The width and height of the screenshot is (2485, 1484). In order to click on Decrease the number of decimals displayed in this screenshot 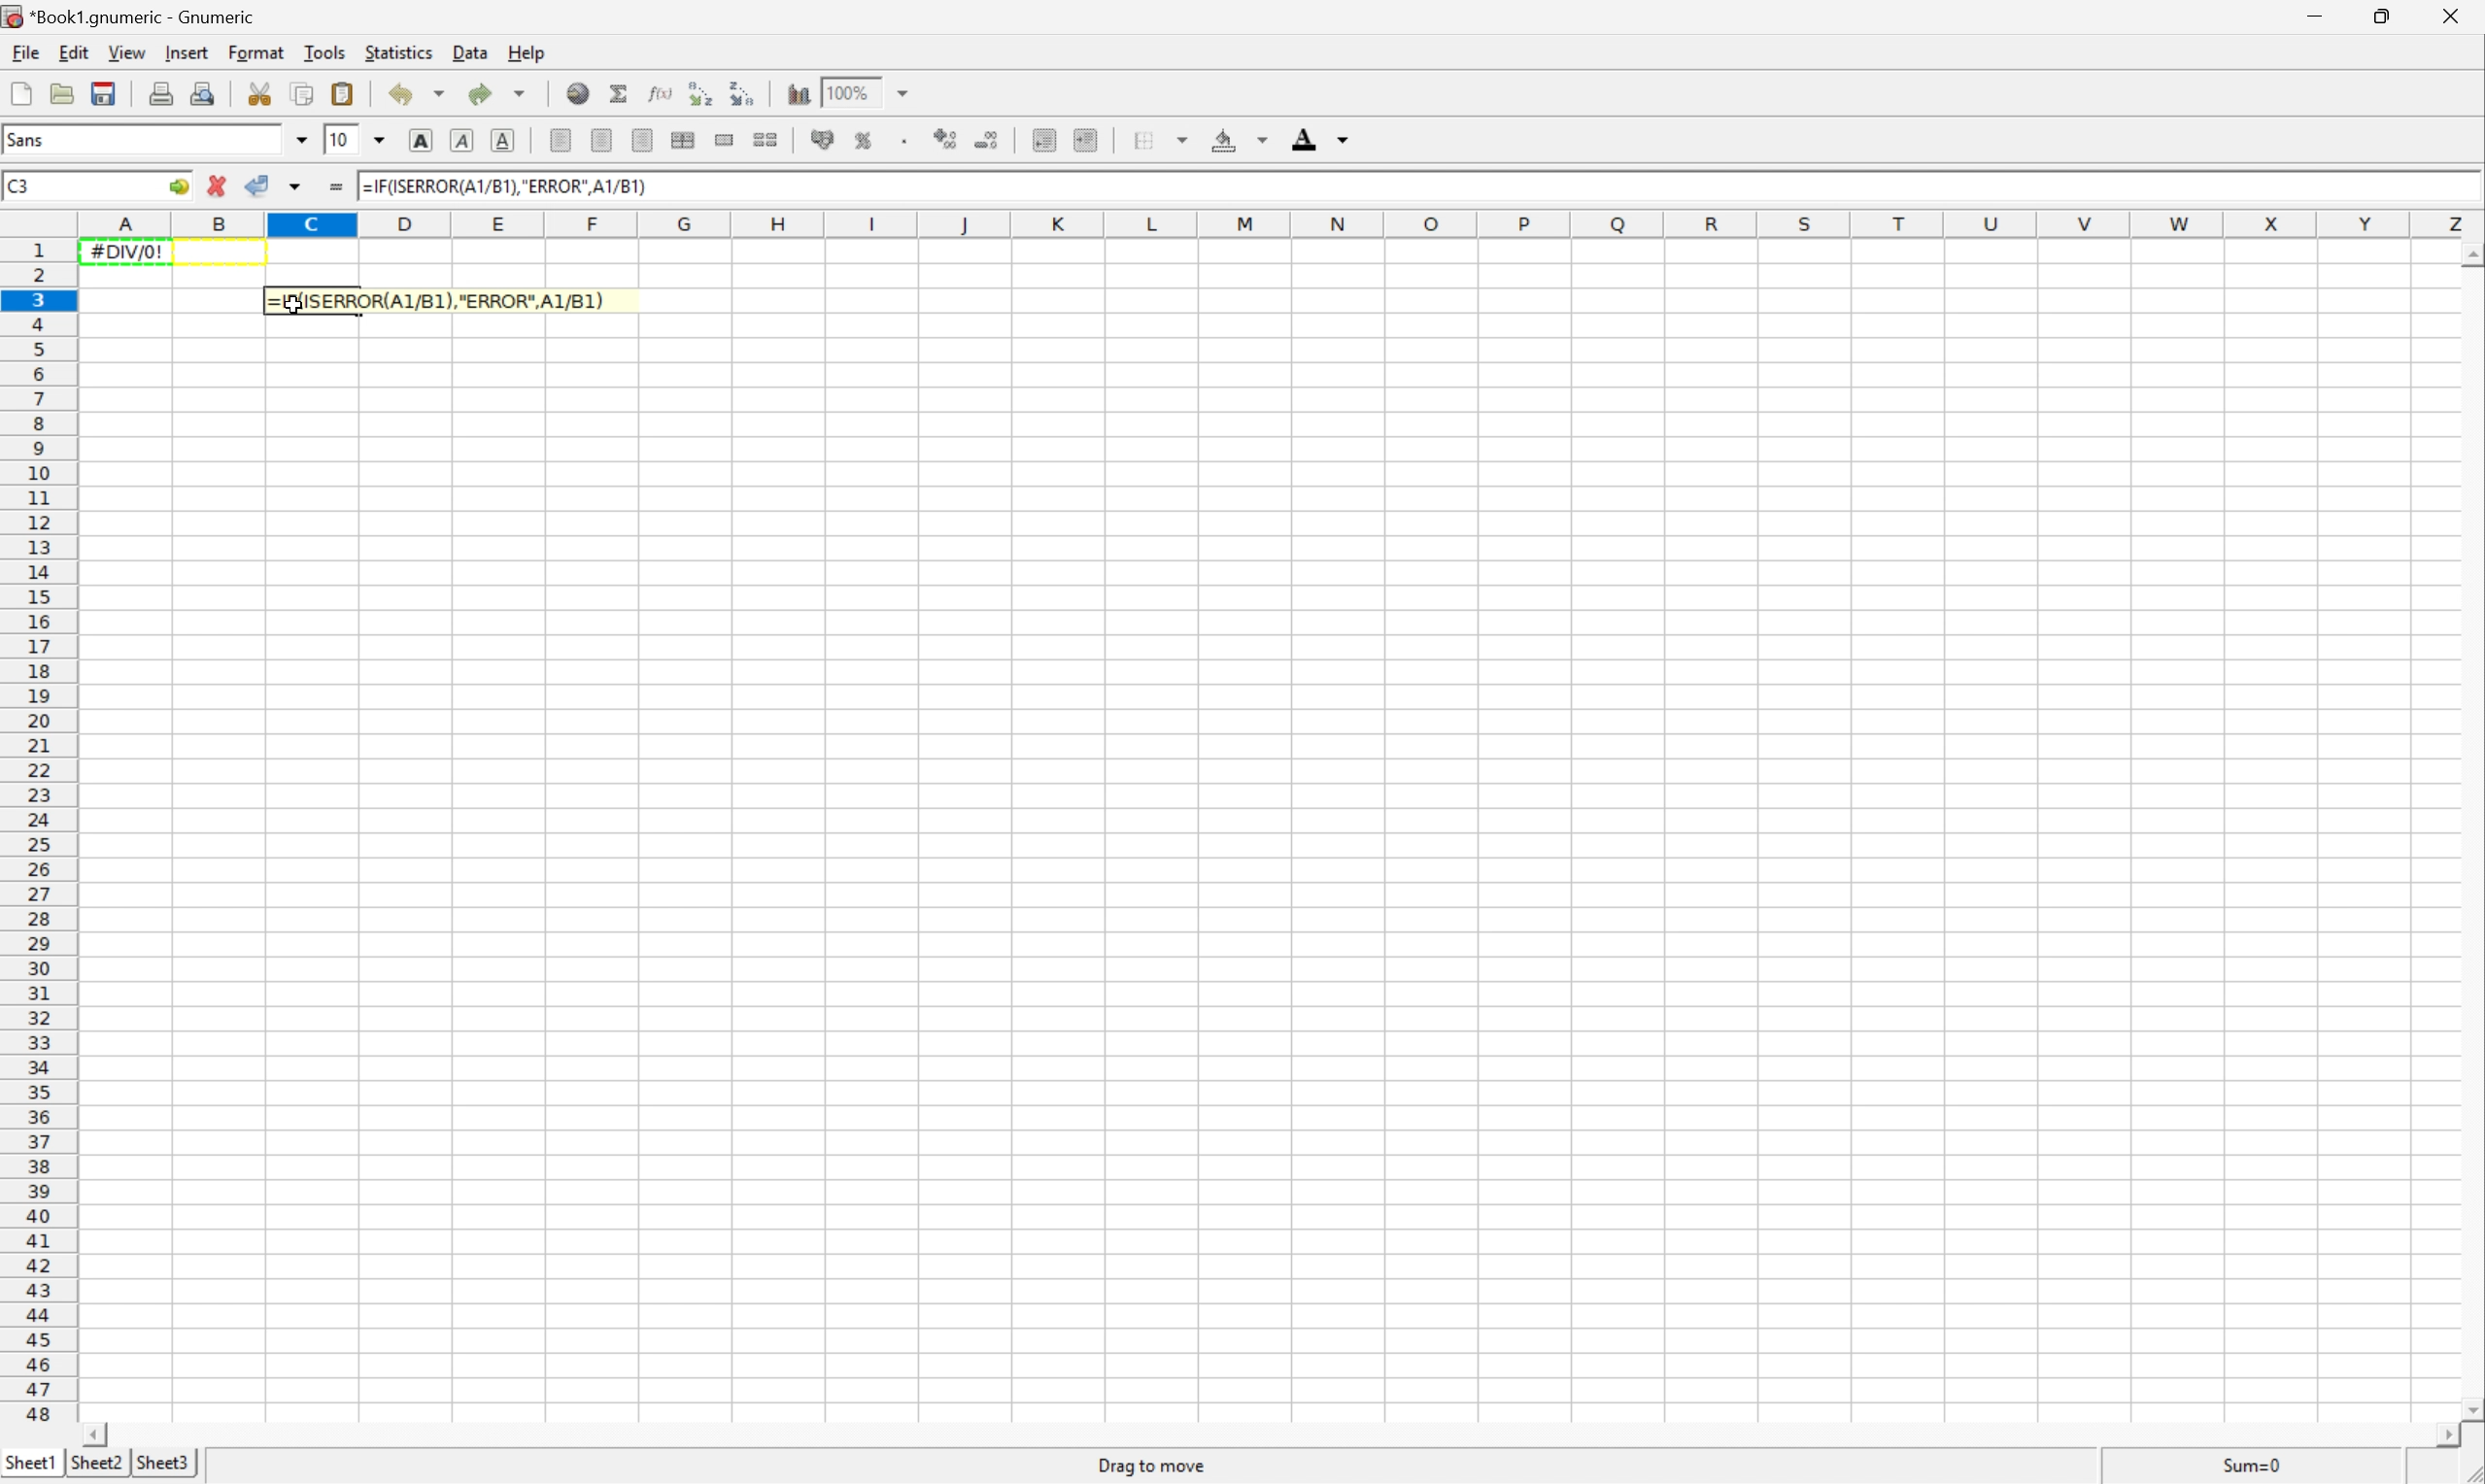, I will do `click(990, 138)`.